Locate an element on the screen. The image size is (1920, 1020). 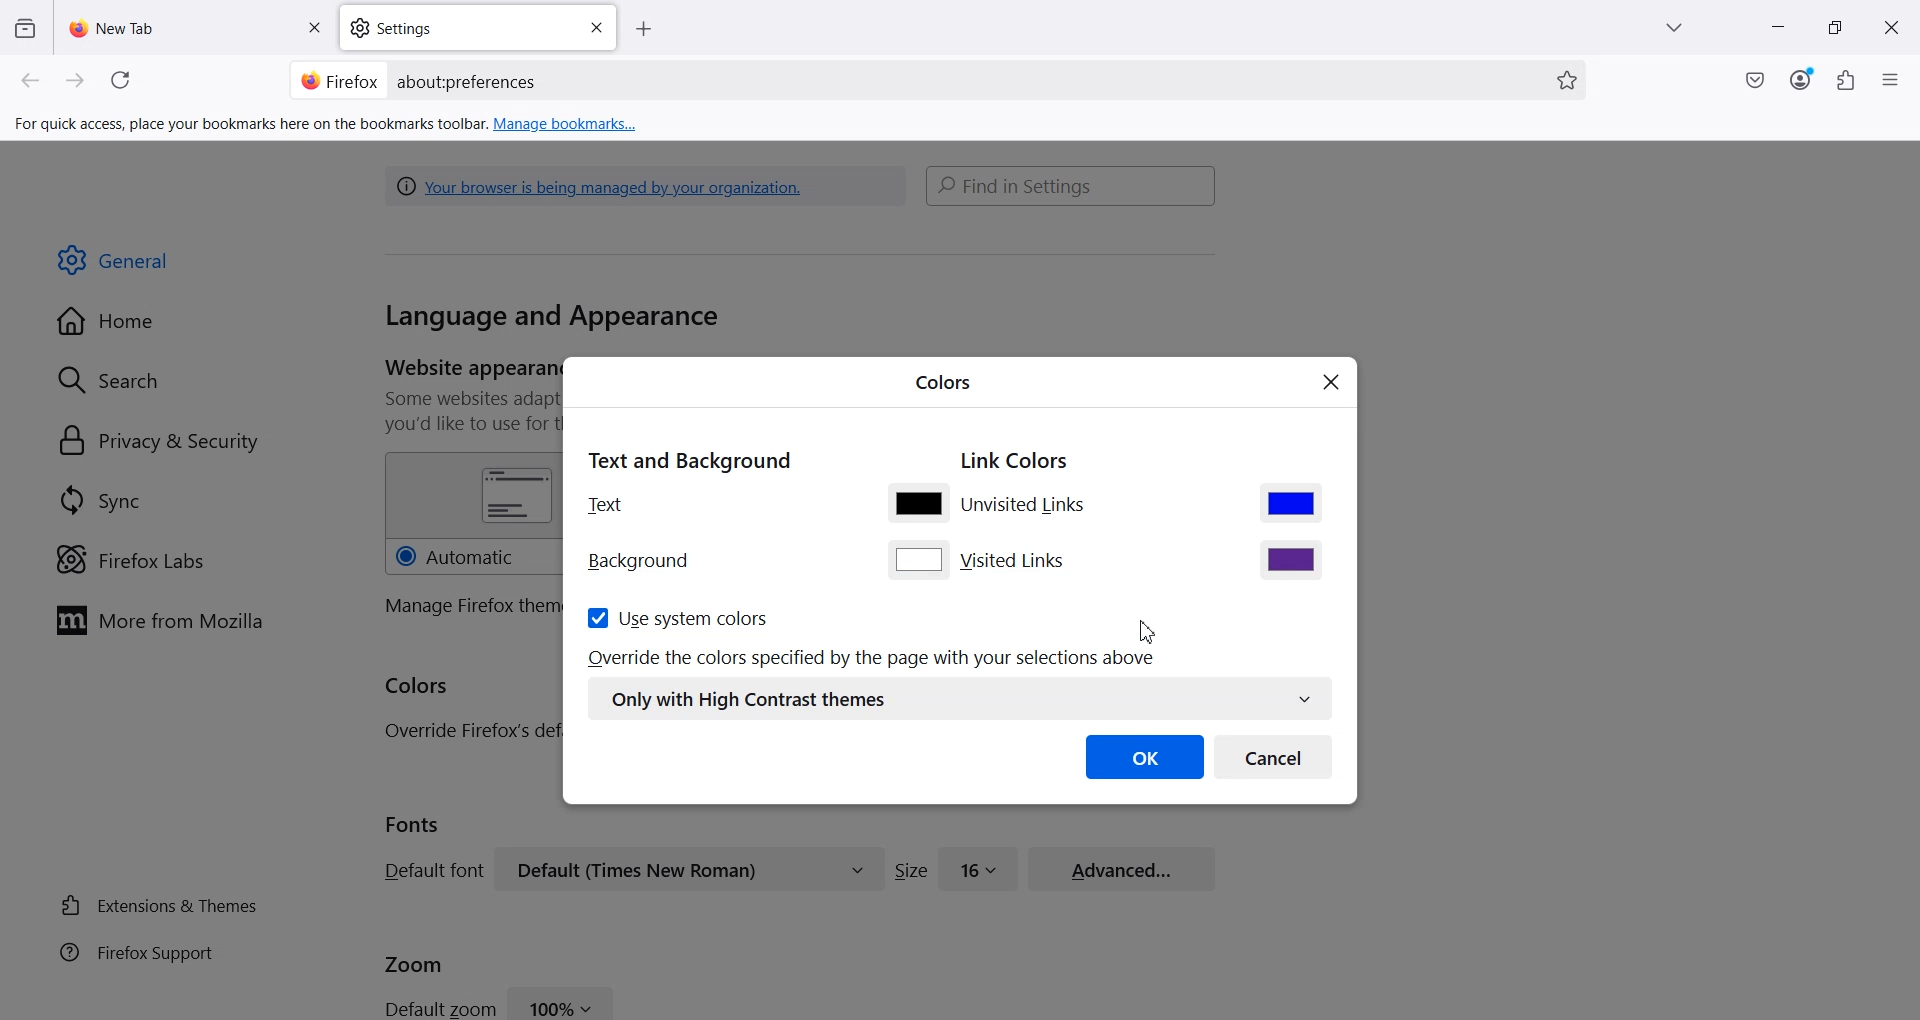
Only with High Contrast themes is located at coordinates (959, 699).